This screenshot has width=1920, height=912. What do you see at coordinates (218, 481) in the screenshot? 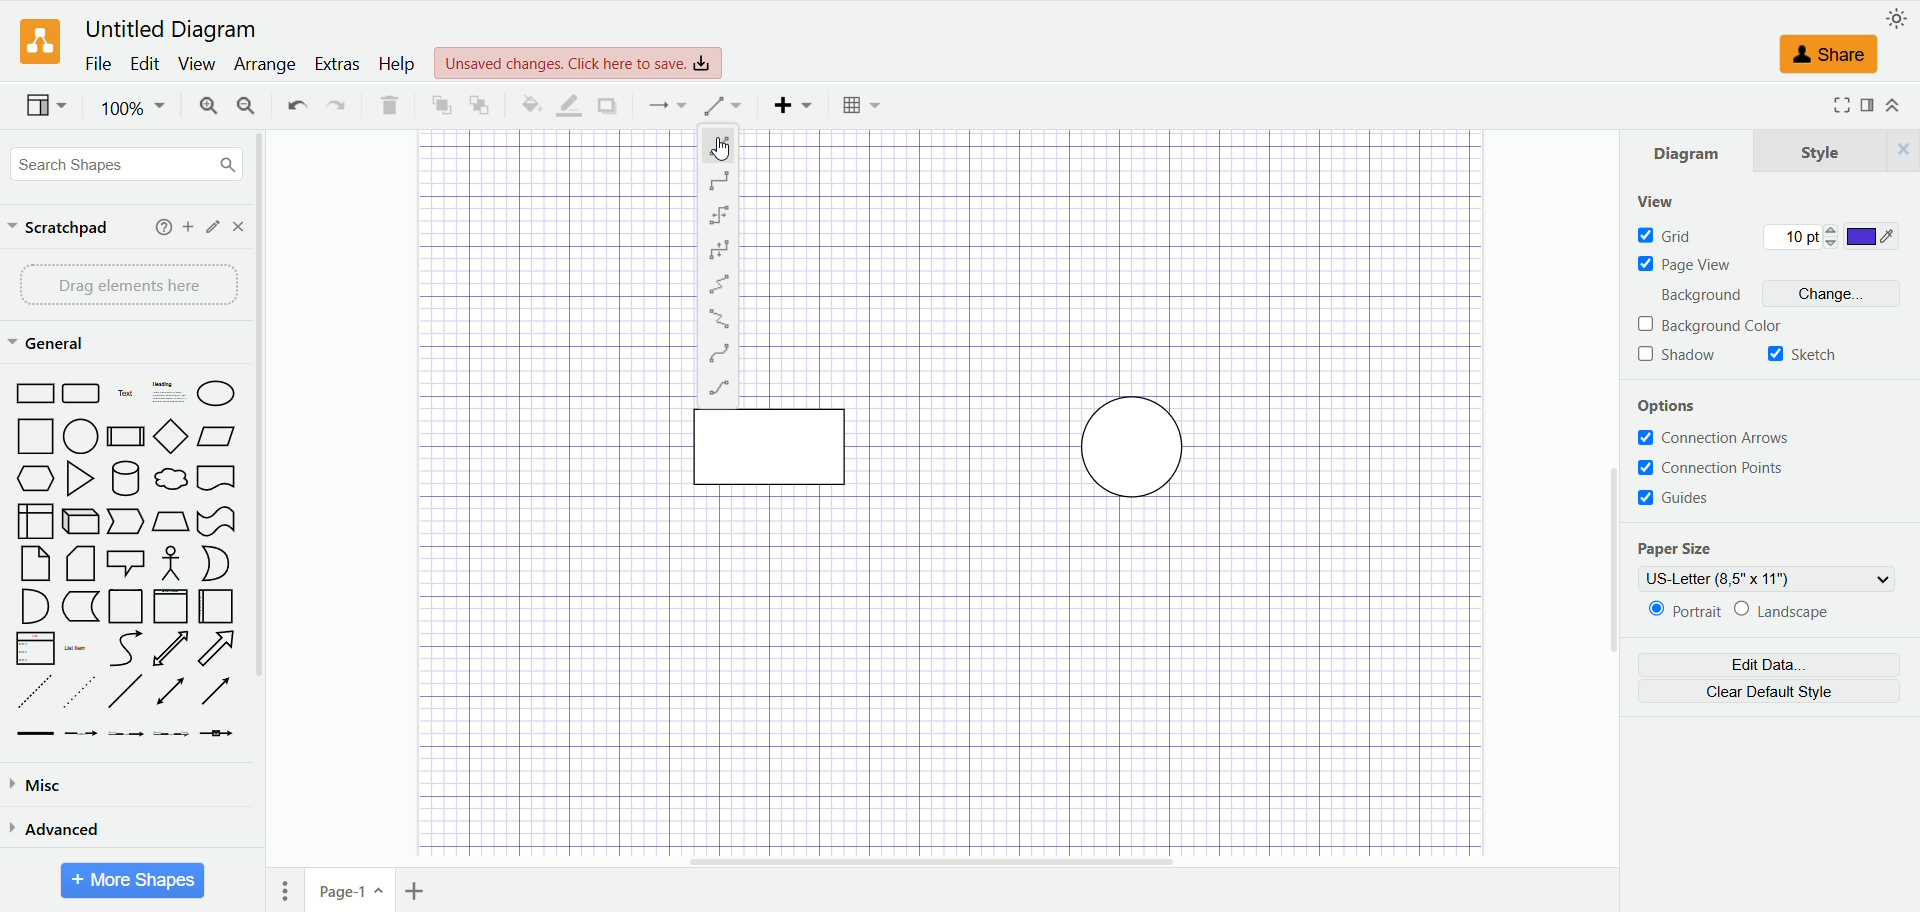
I see `Bookmar` at bounding box center [218, 481].